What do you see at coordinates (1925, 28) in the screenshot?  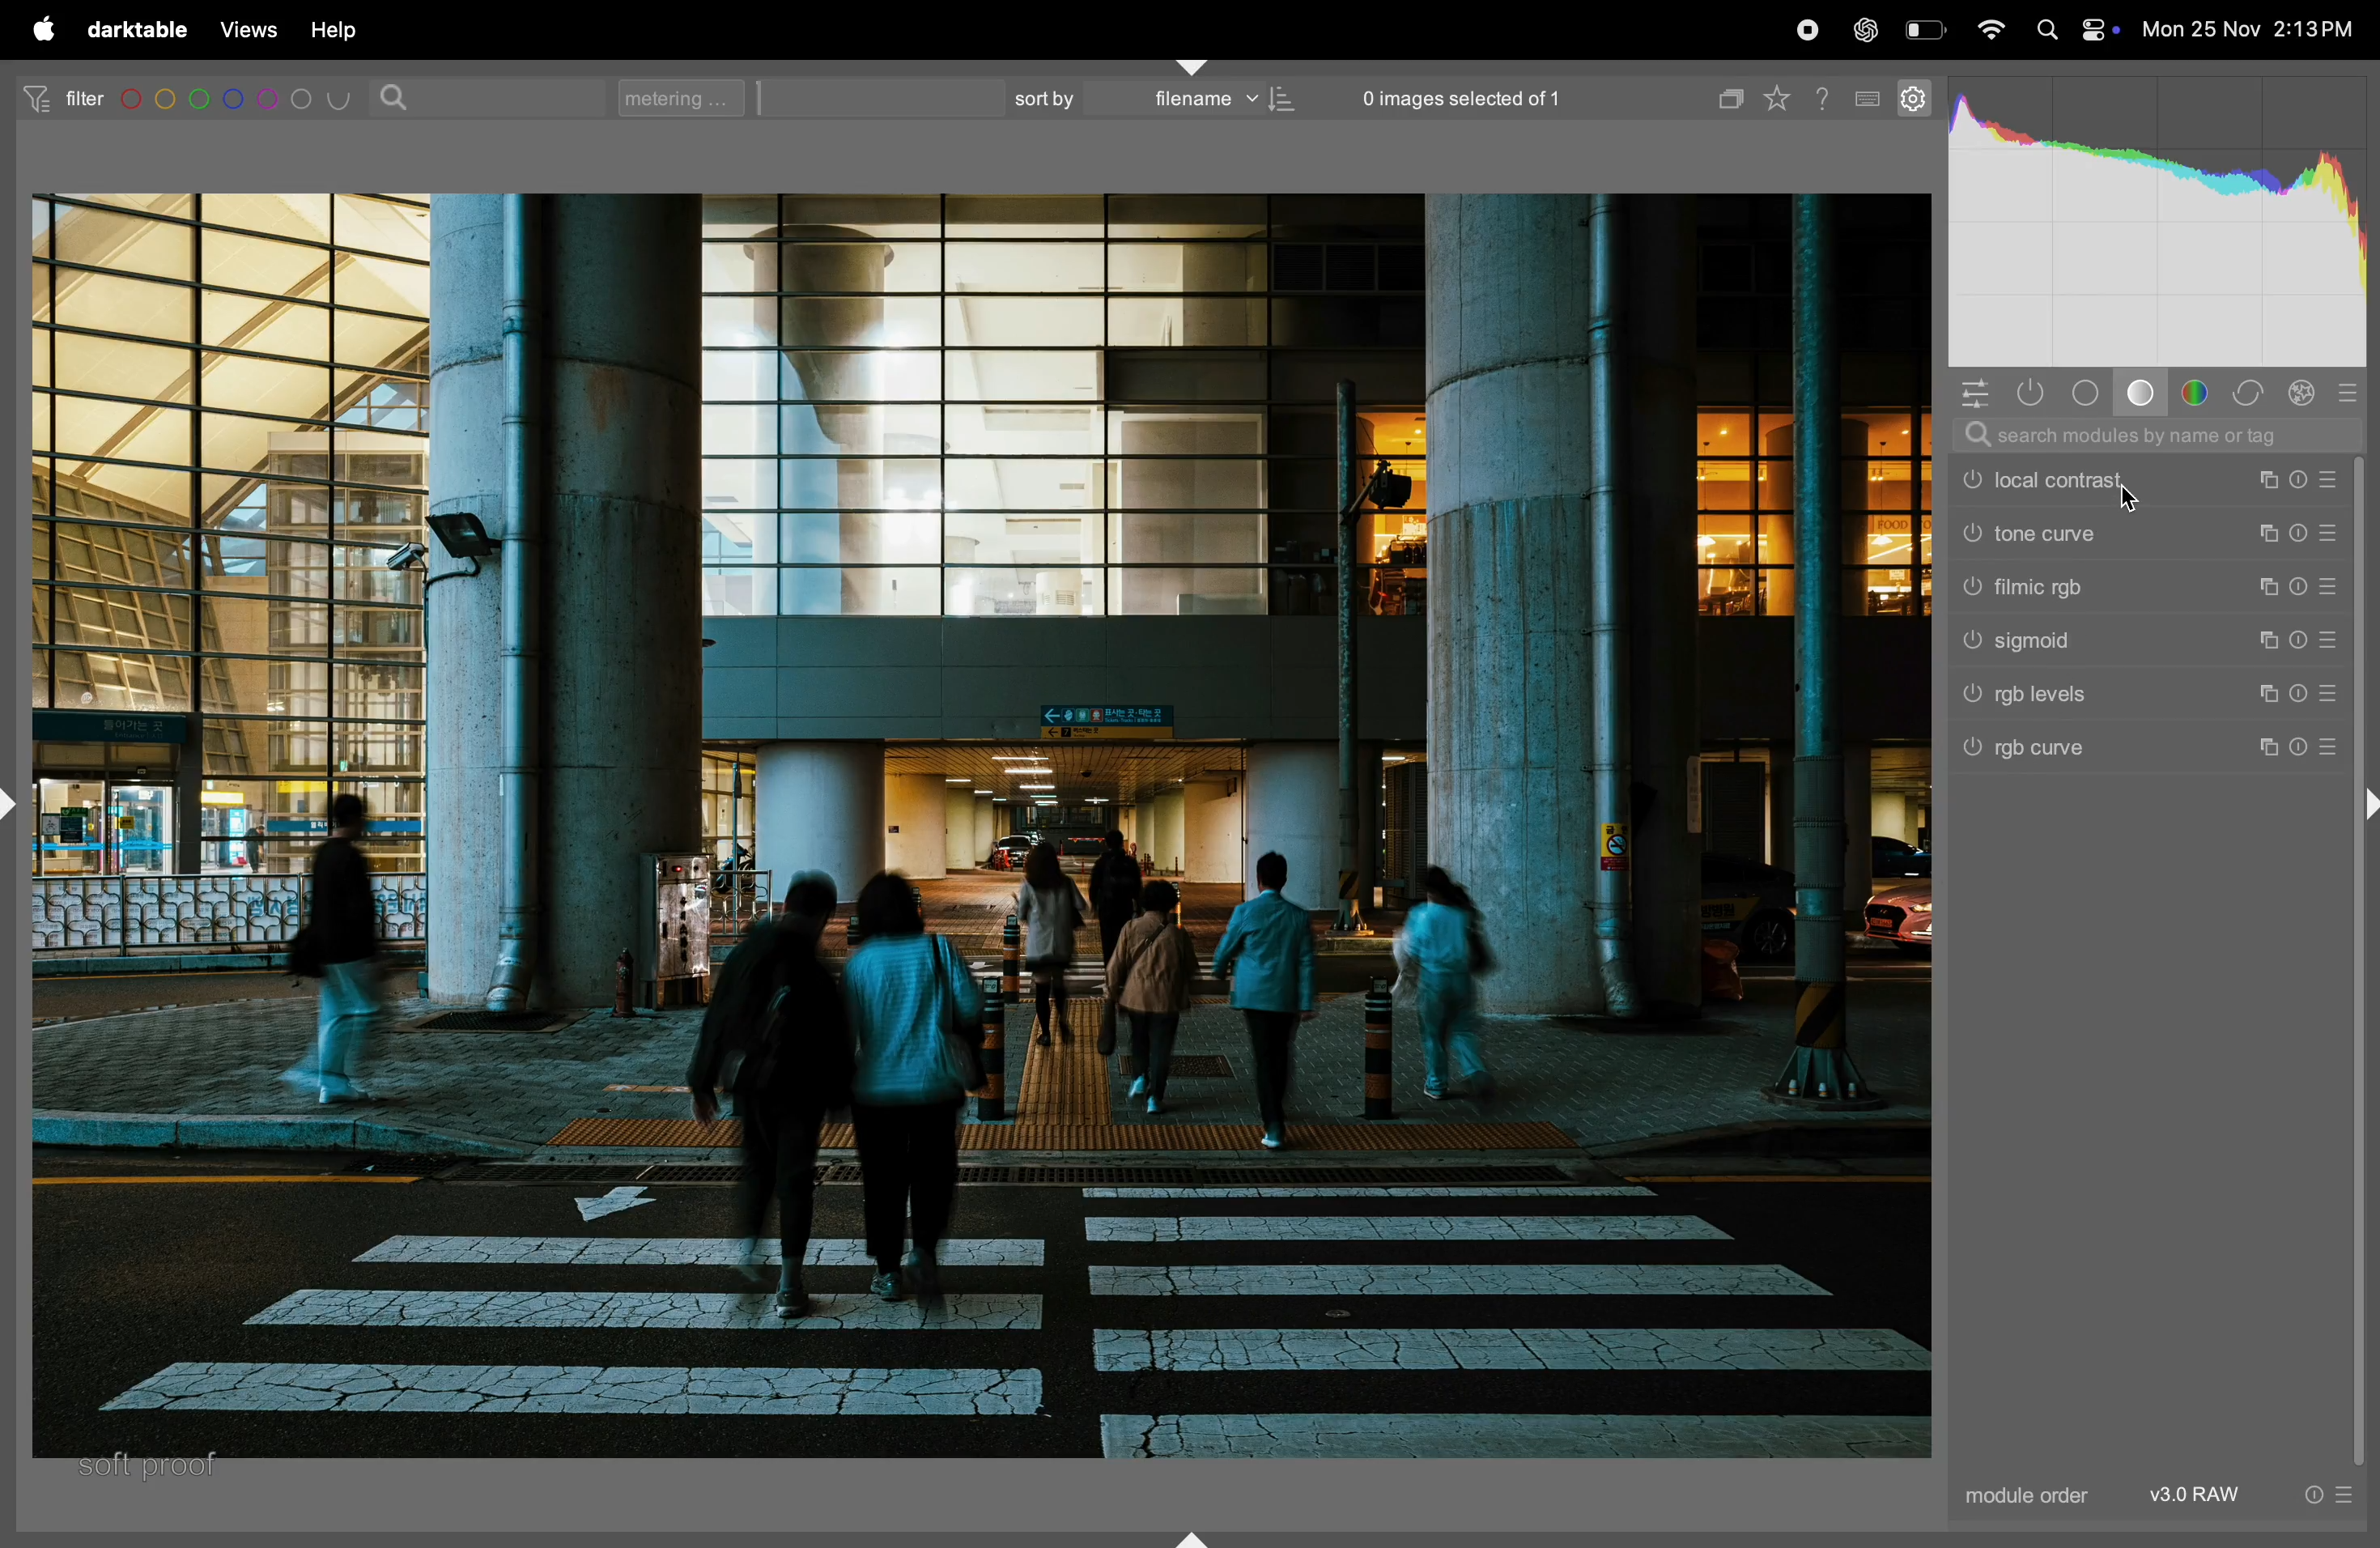 I see `battery` at bounding box center [1925, 28].